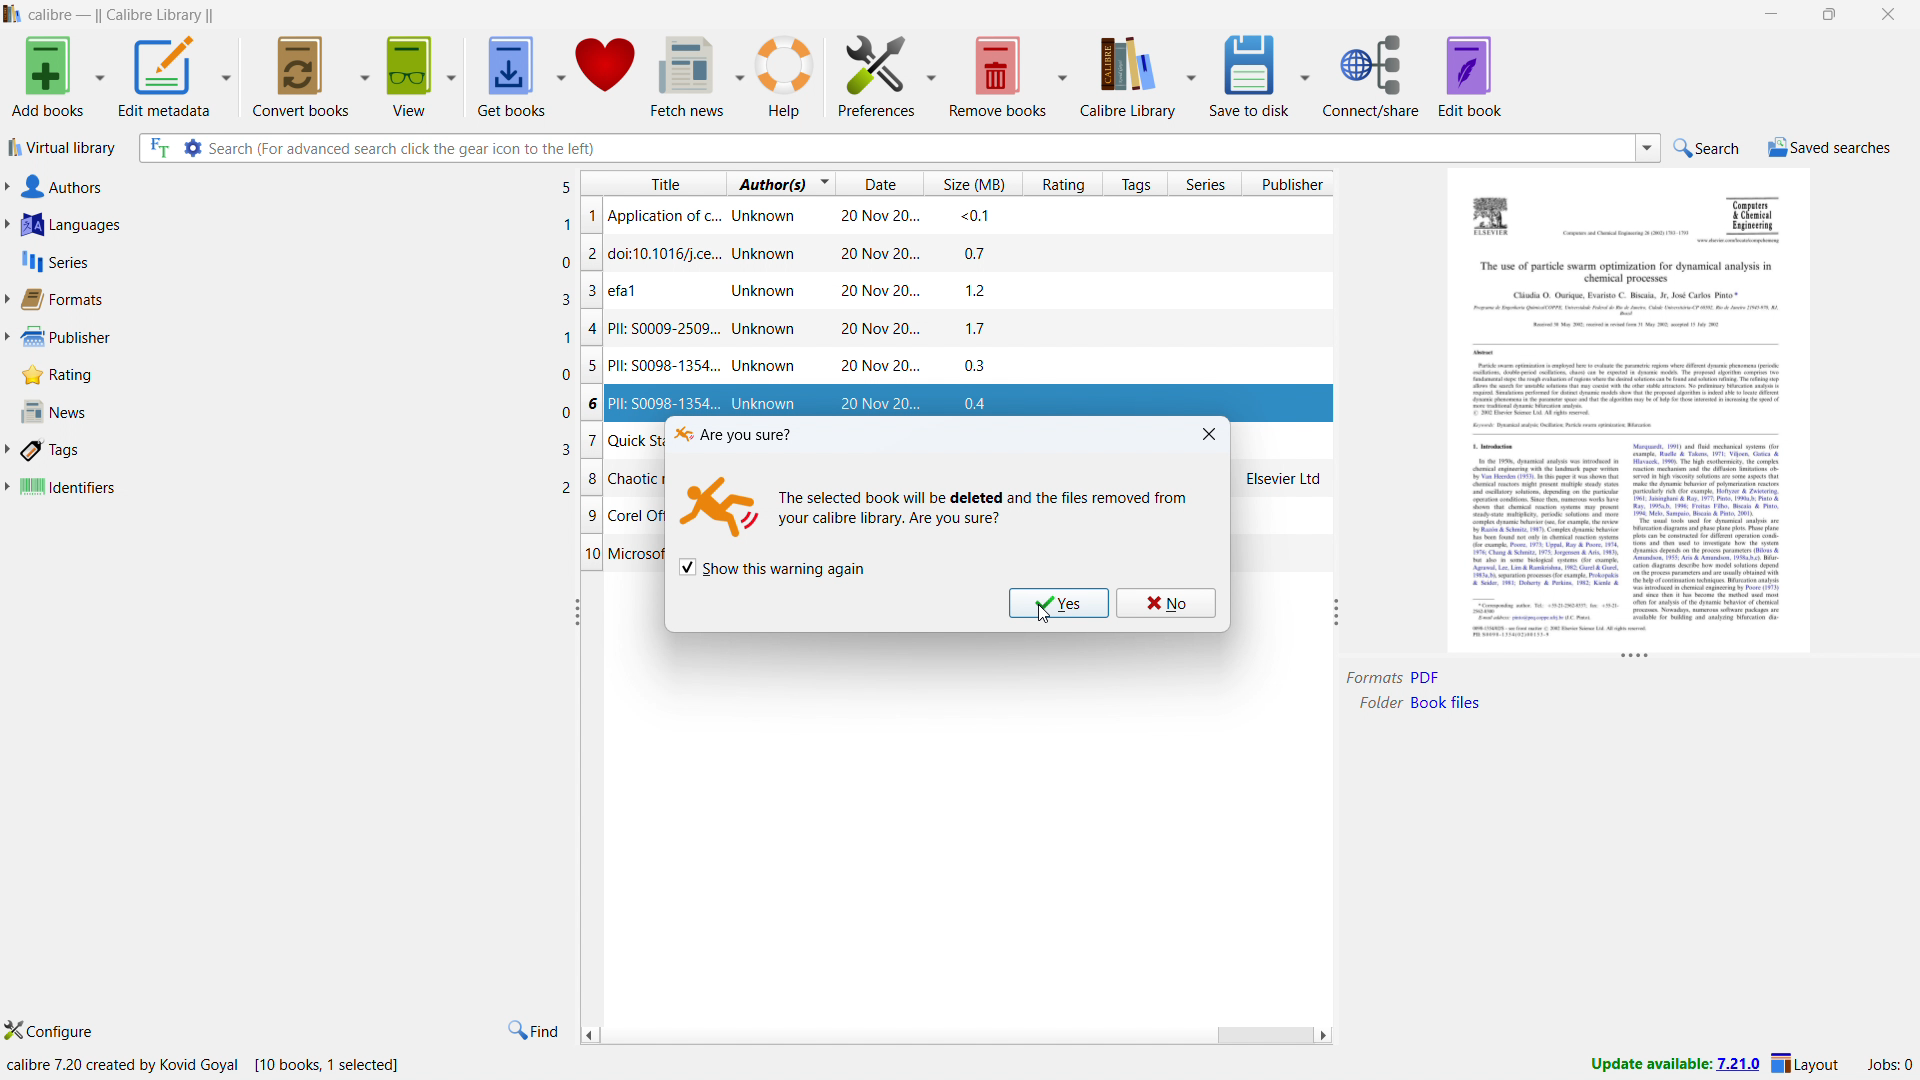 This screenshot has height=1080, width=1920. I want to click on advanced search, so click(192, 148).